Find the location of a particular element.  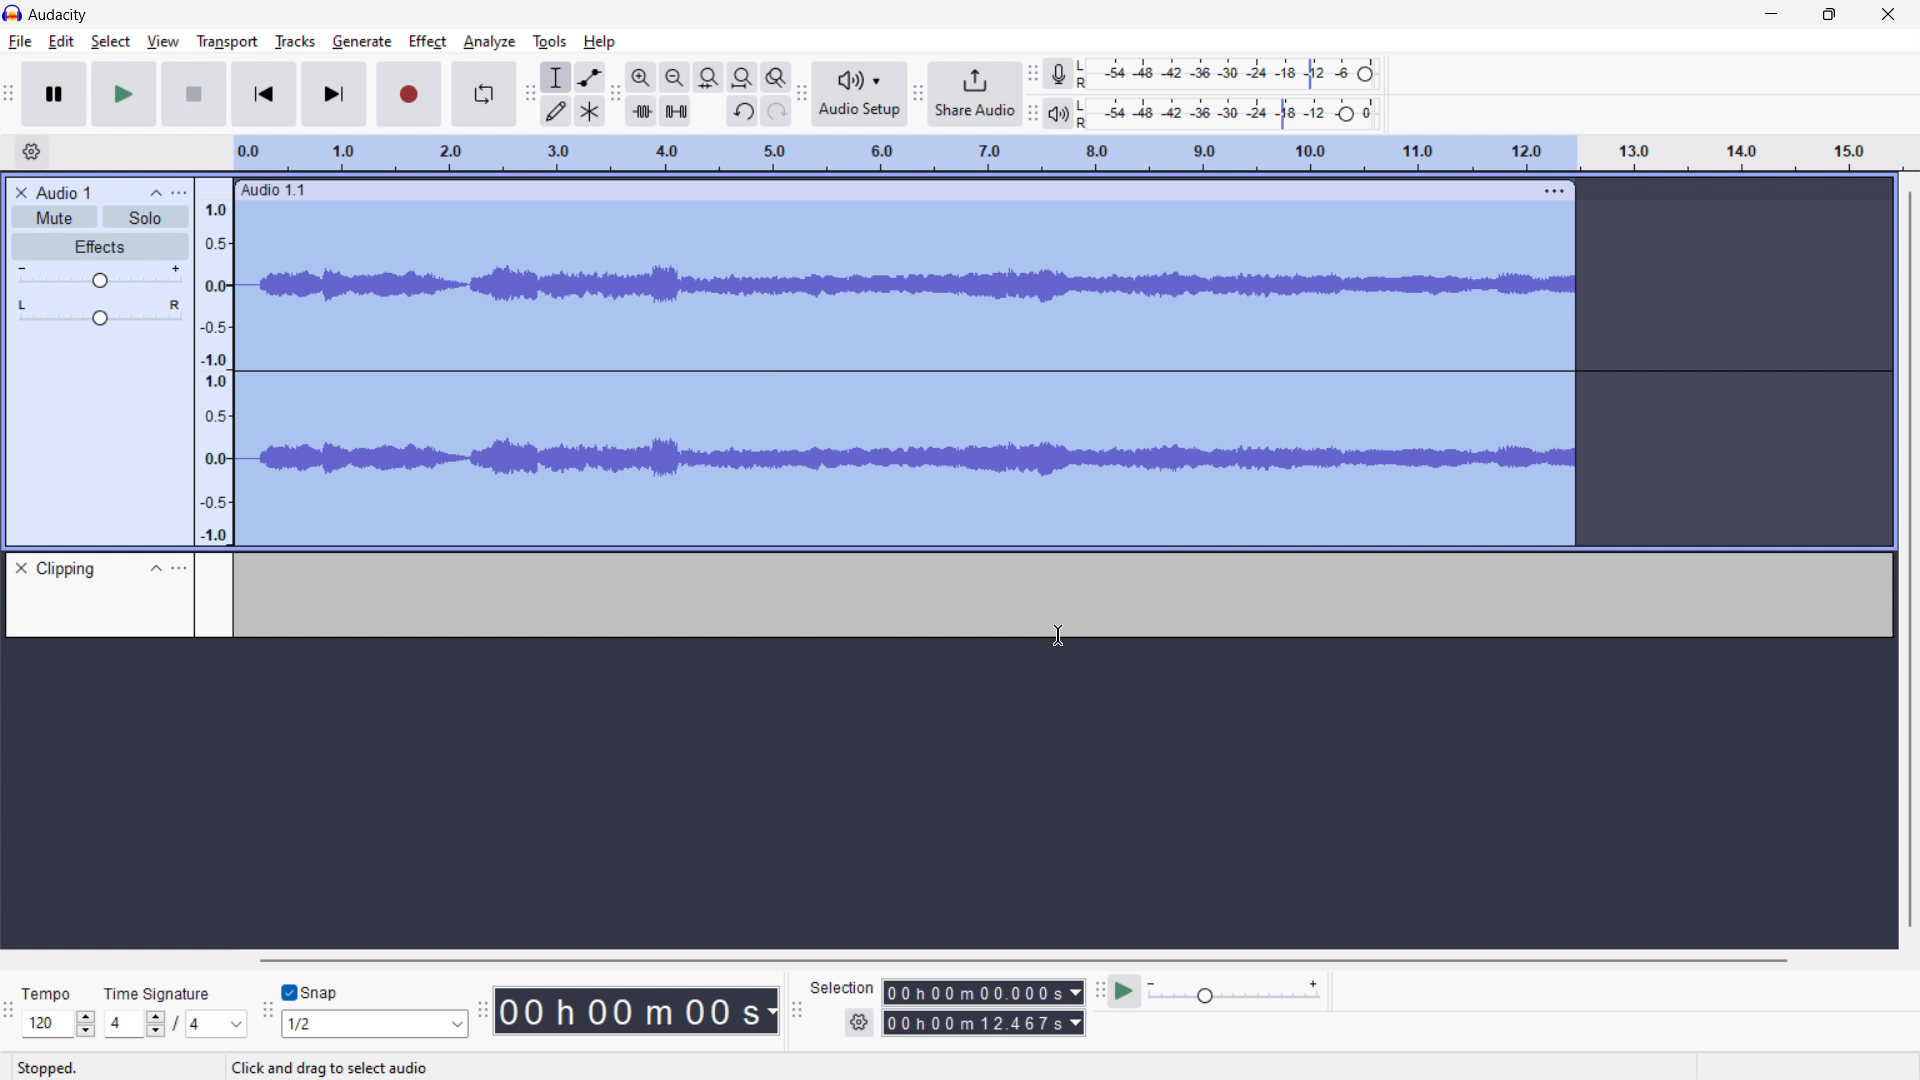

undo is located at coordinates (743, 111).